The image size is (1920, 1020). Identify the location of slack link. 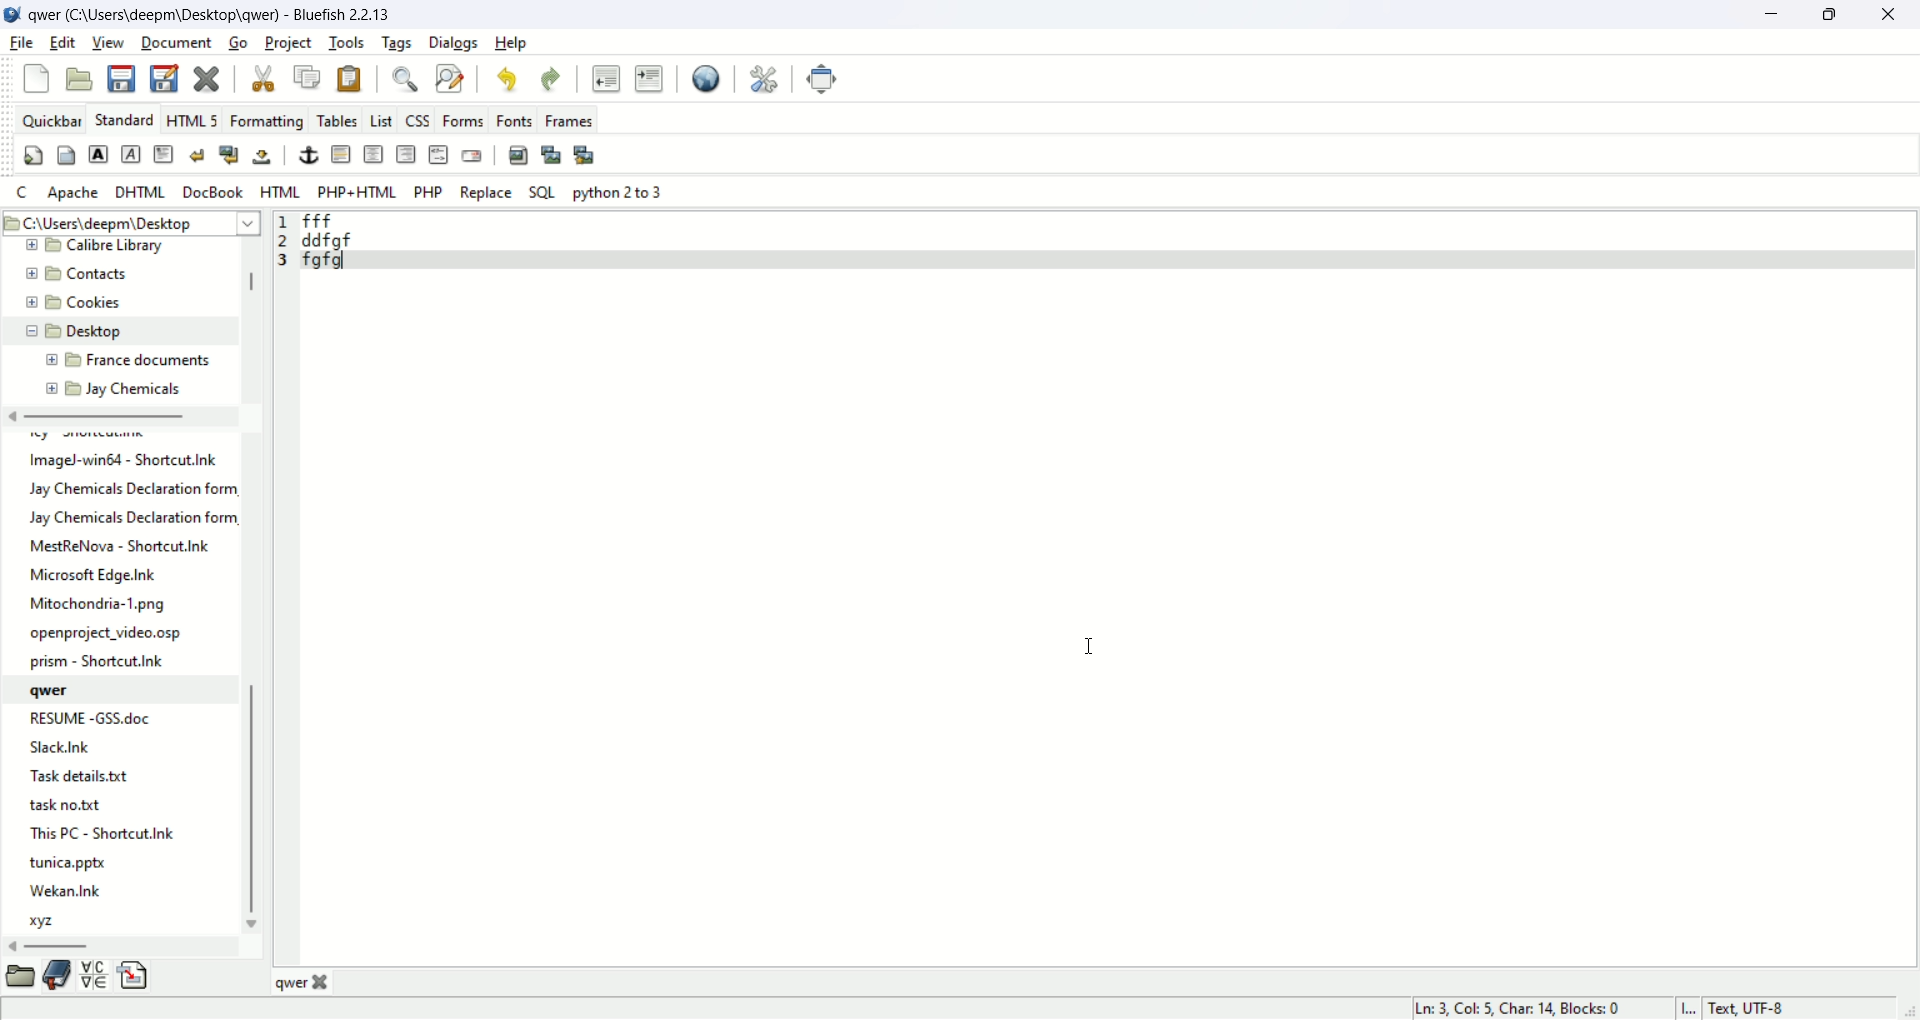
(68, 748).